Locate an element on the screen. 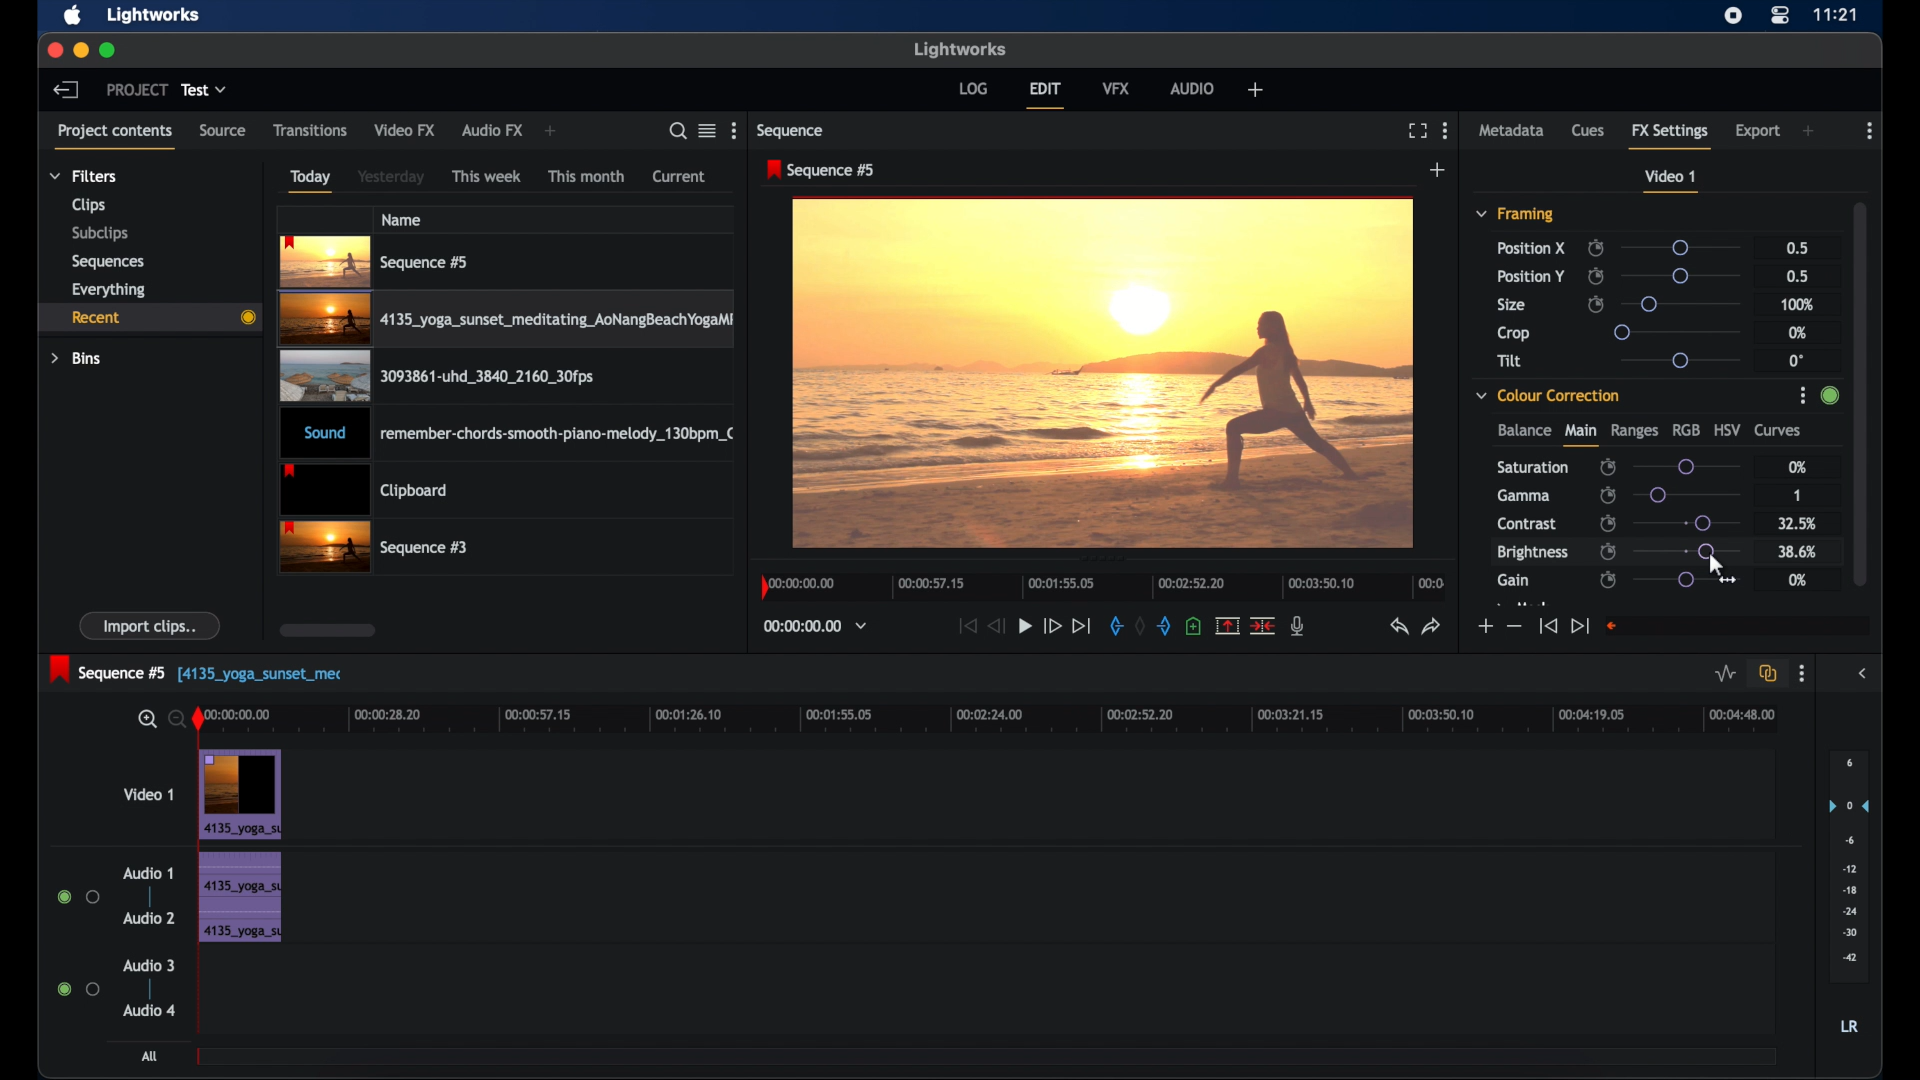 This screenshot has height=1080, width=1920. add is located at coordinates (1810, 131).